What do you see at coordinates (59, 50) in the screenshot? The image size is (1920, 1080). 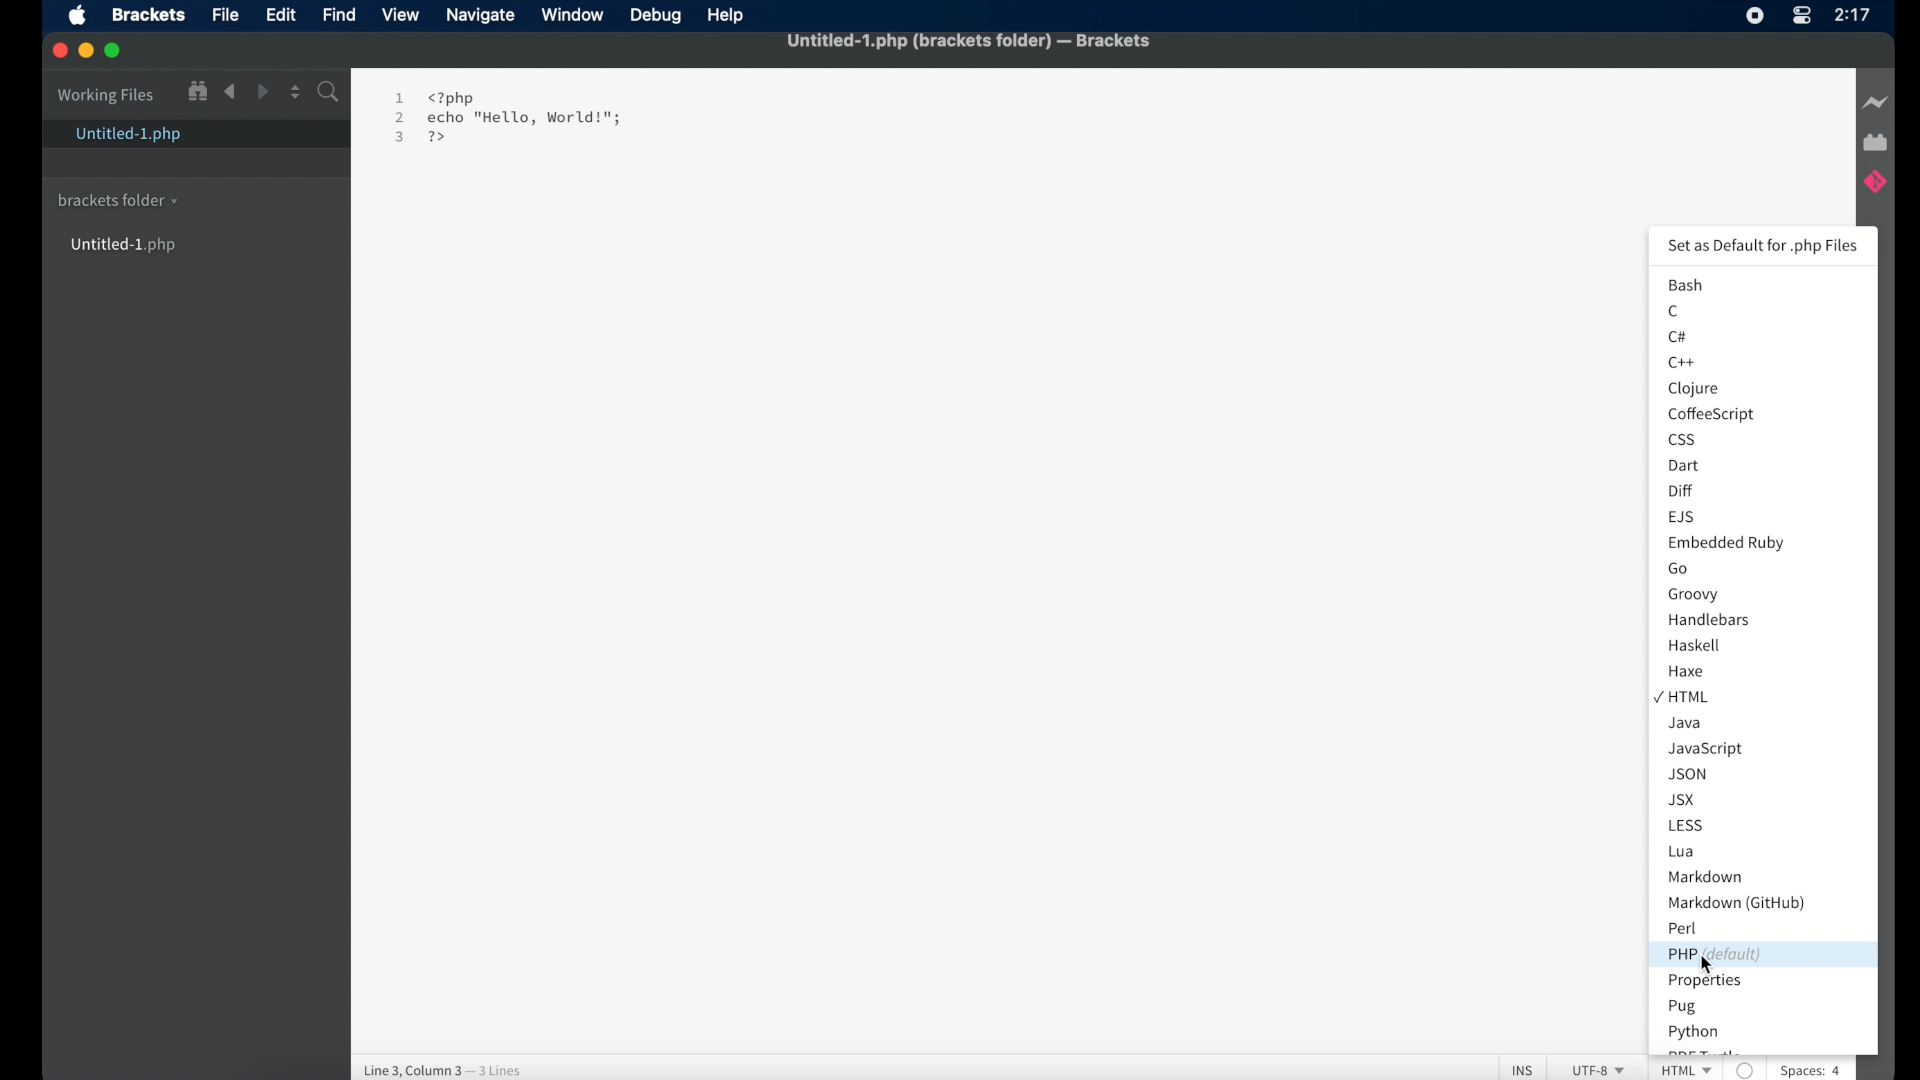 I see `close` at bounding box center [59, 50].